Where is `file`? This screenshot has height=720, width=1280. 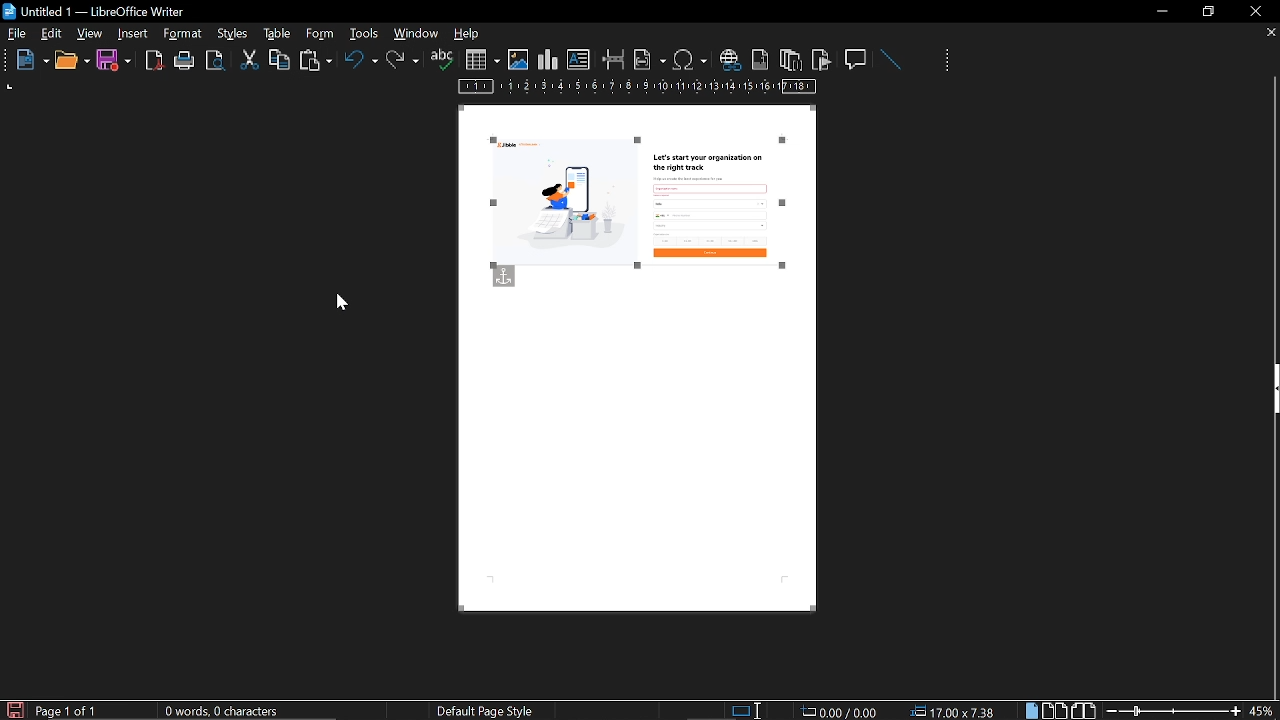
file is located at coordinates (17, 35).